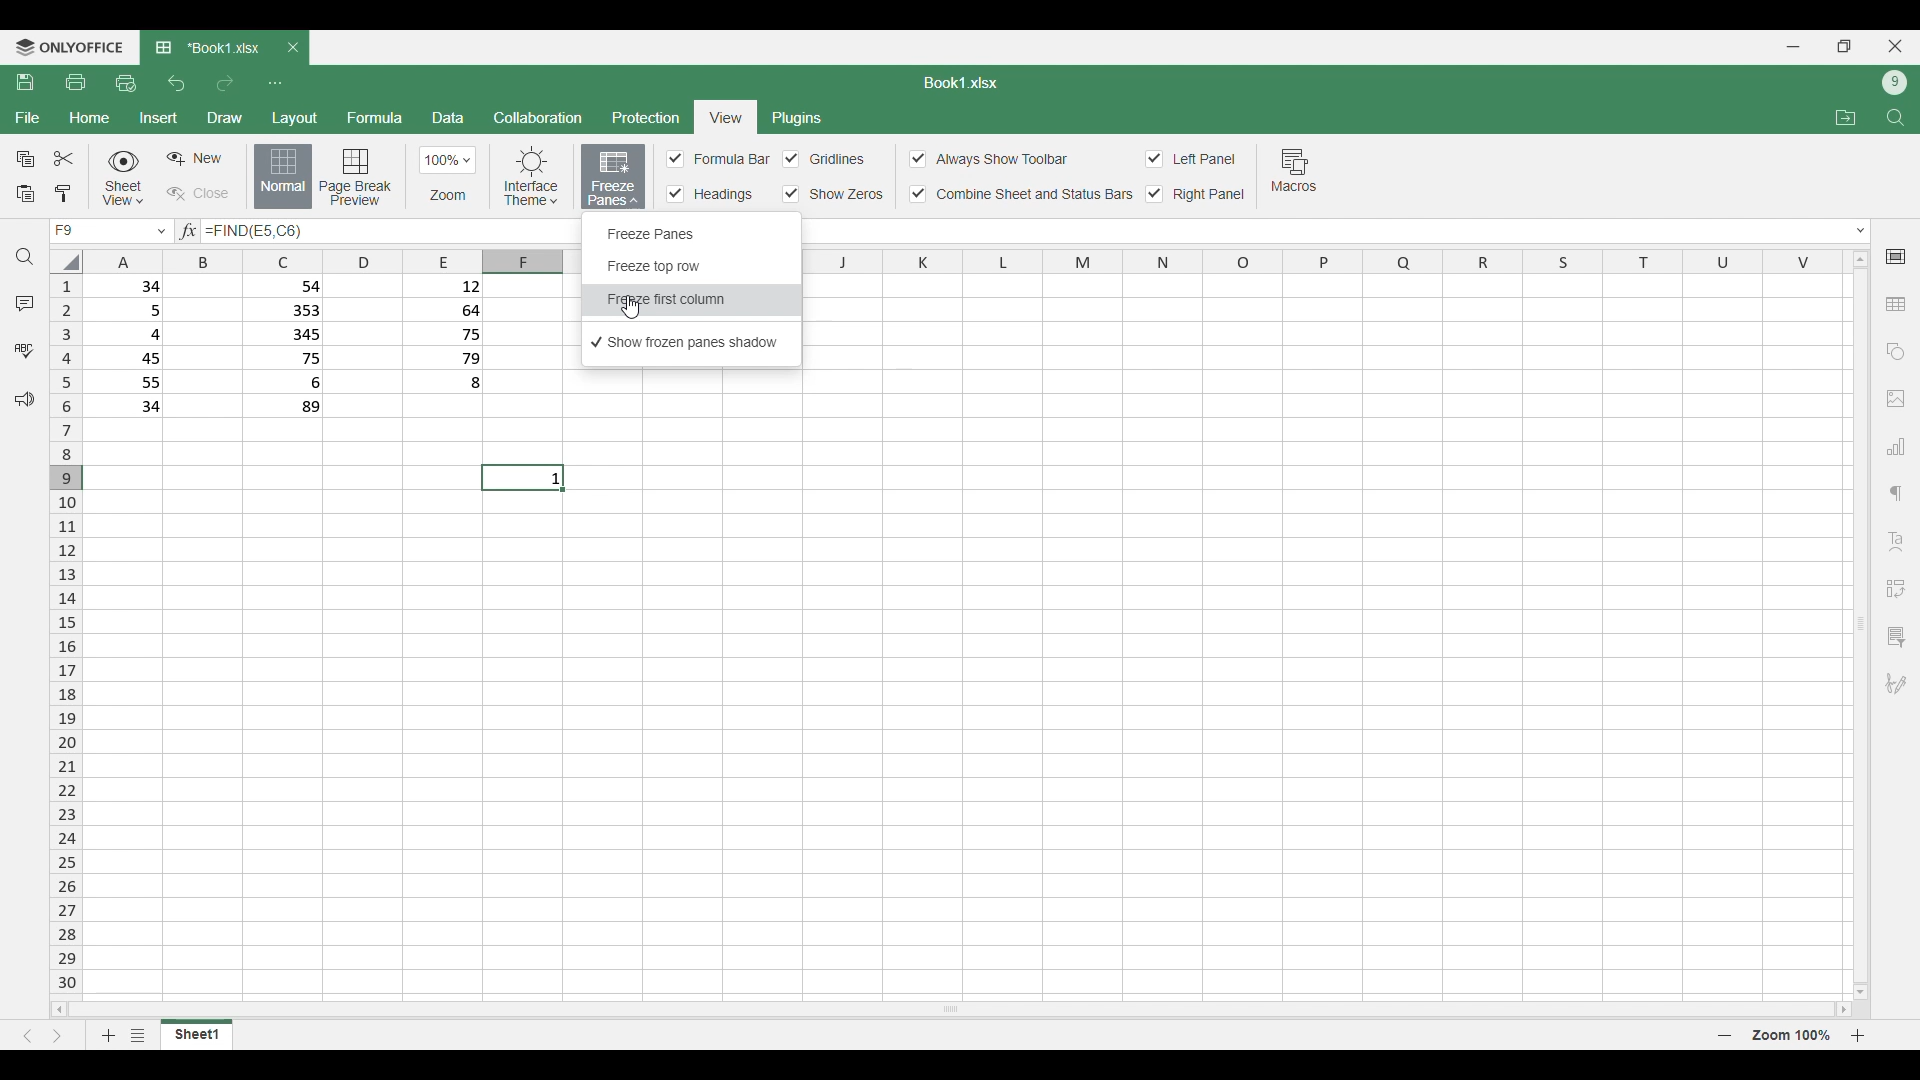 The height and width of the screenshot is (1080, 1920). I want to click on Close sheet view, so click(196, 195).